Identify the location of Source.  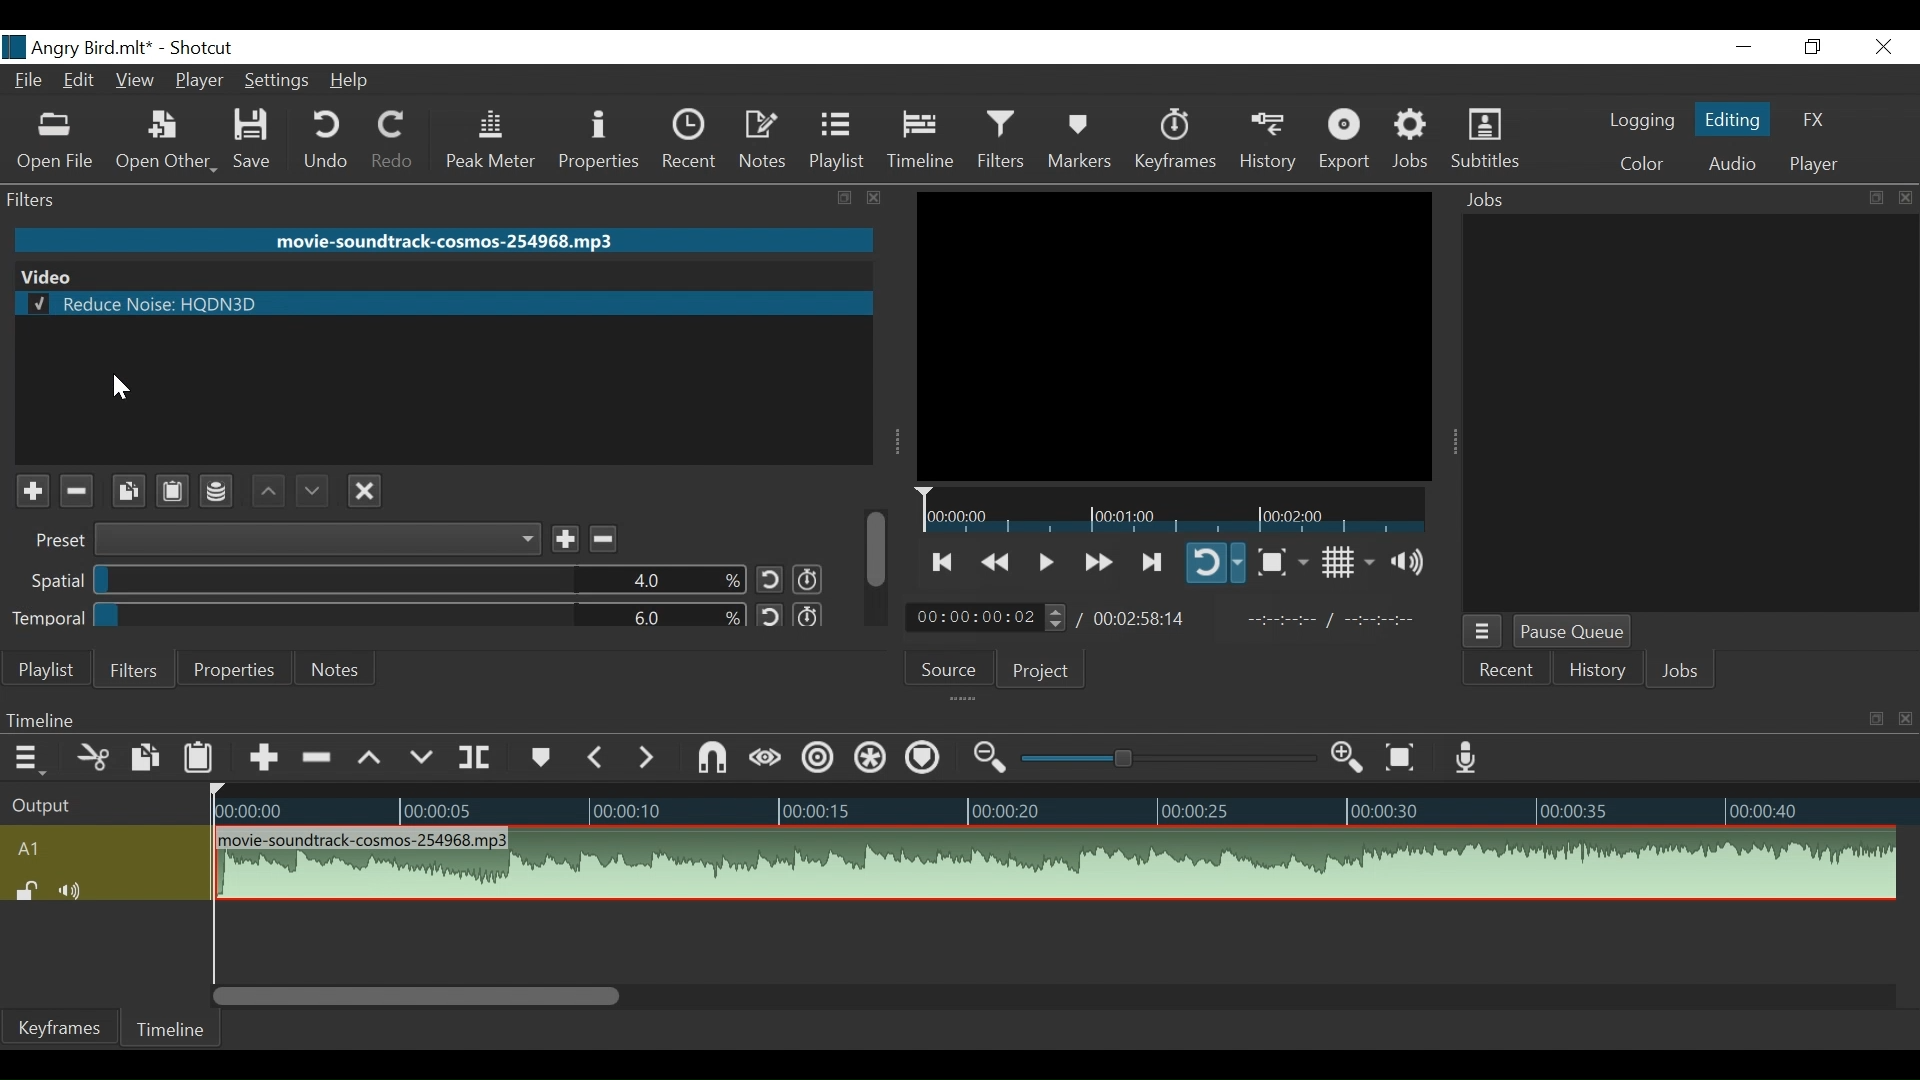
(952, 668).